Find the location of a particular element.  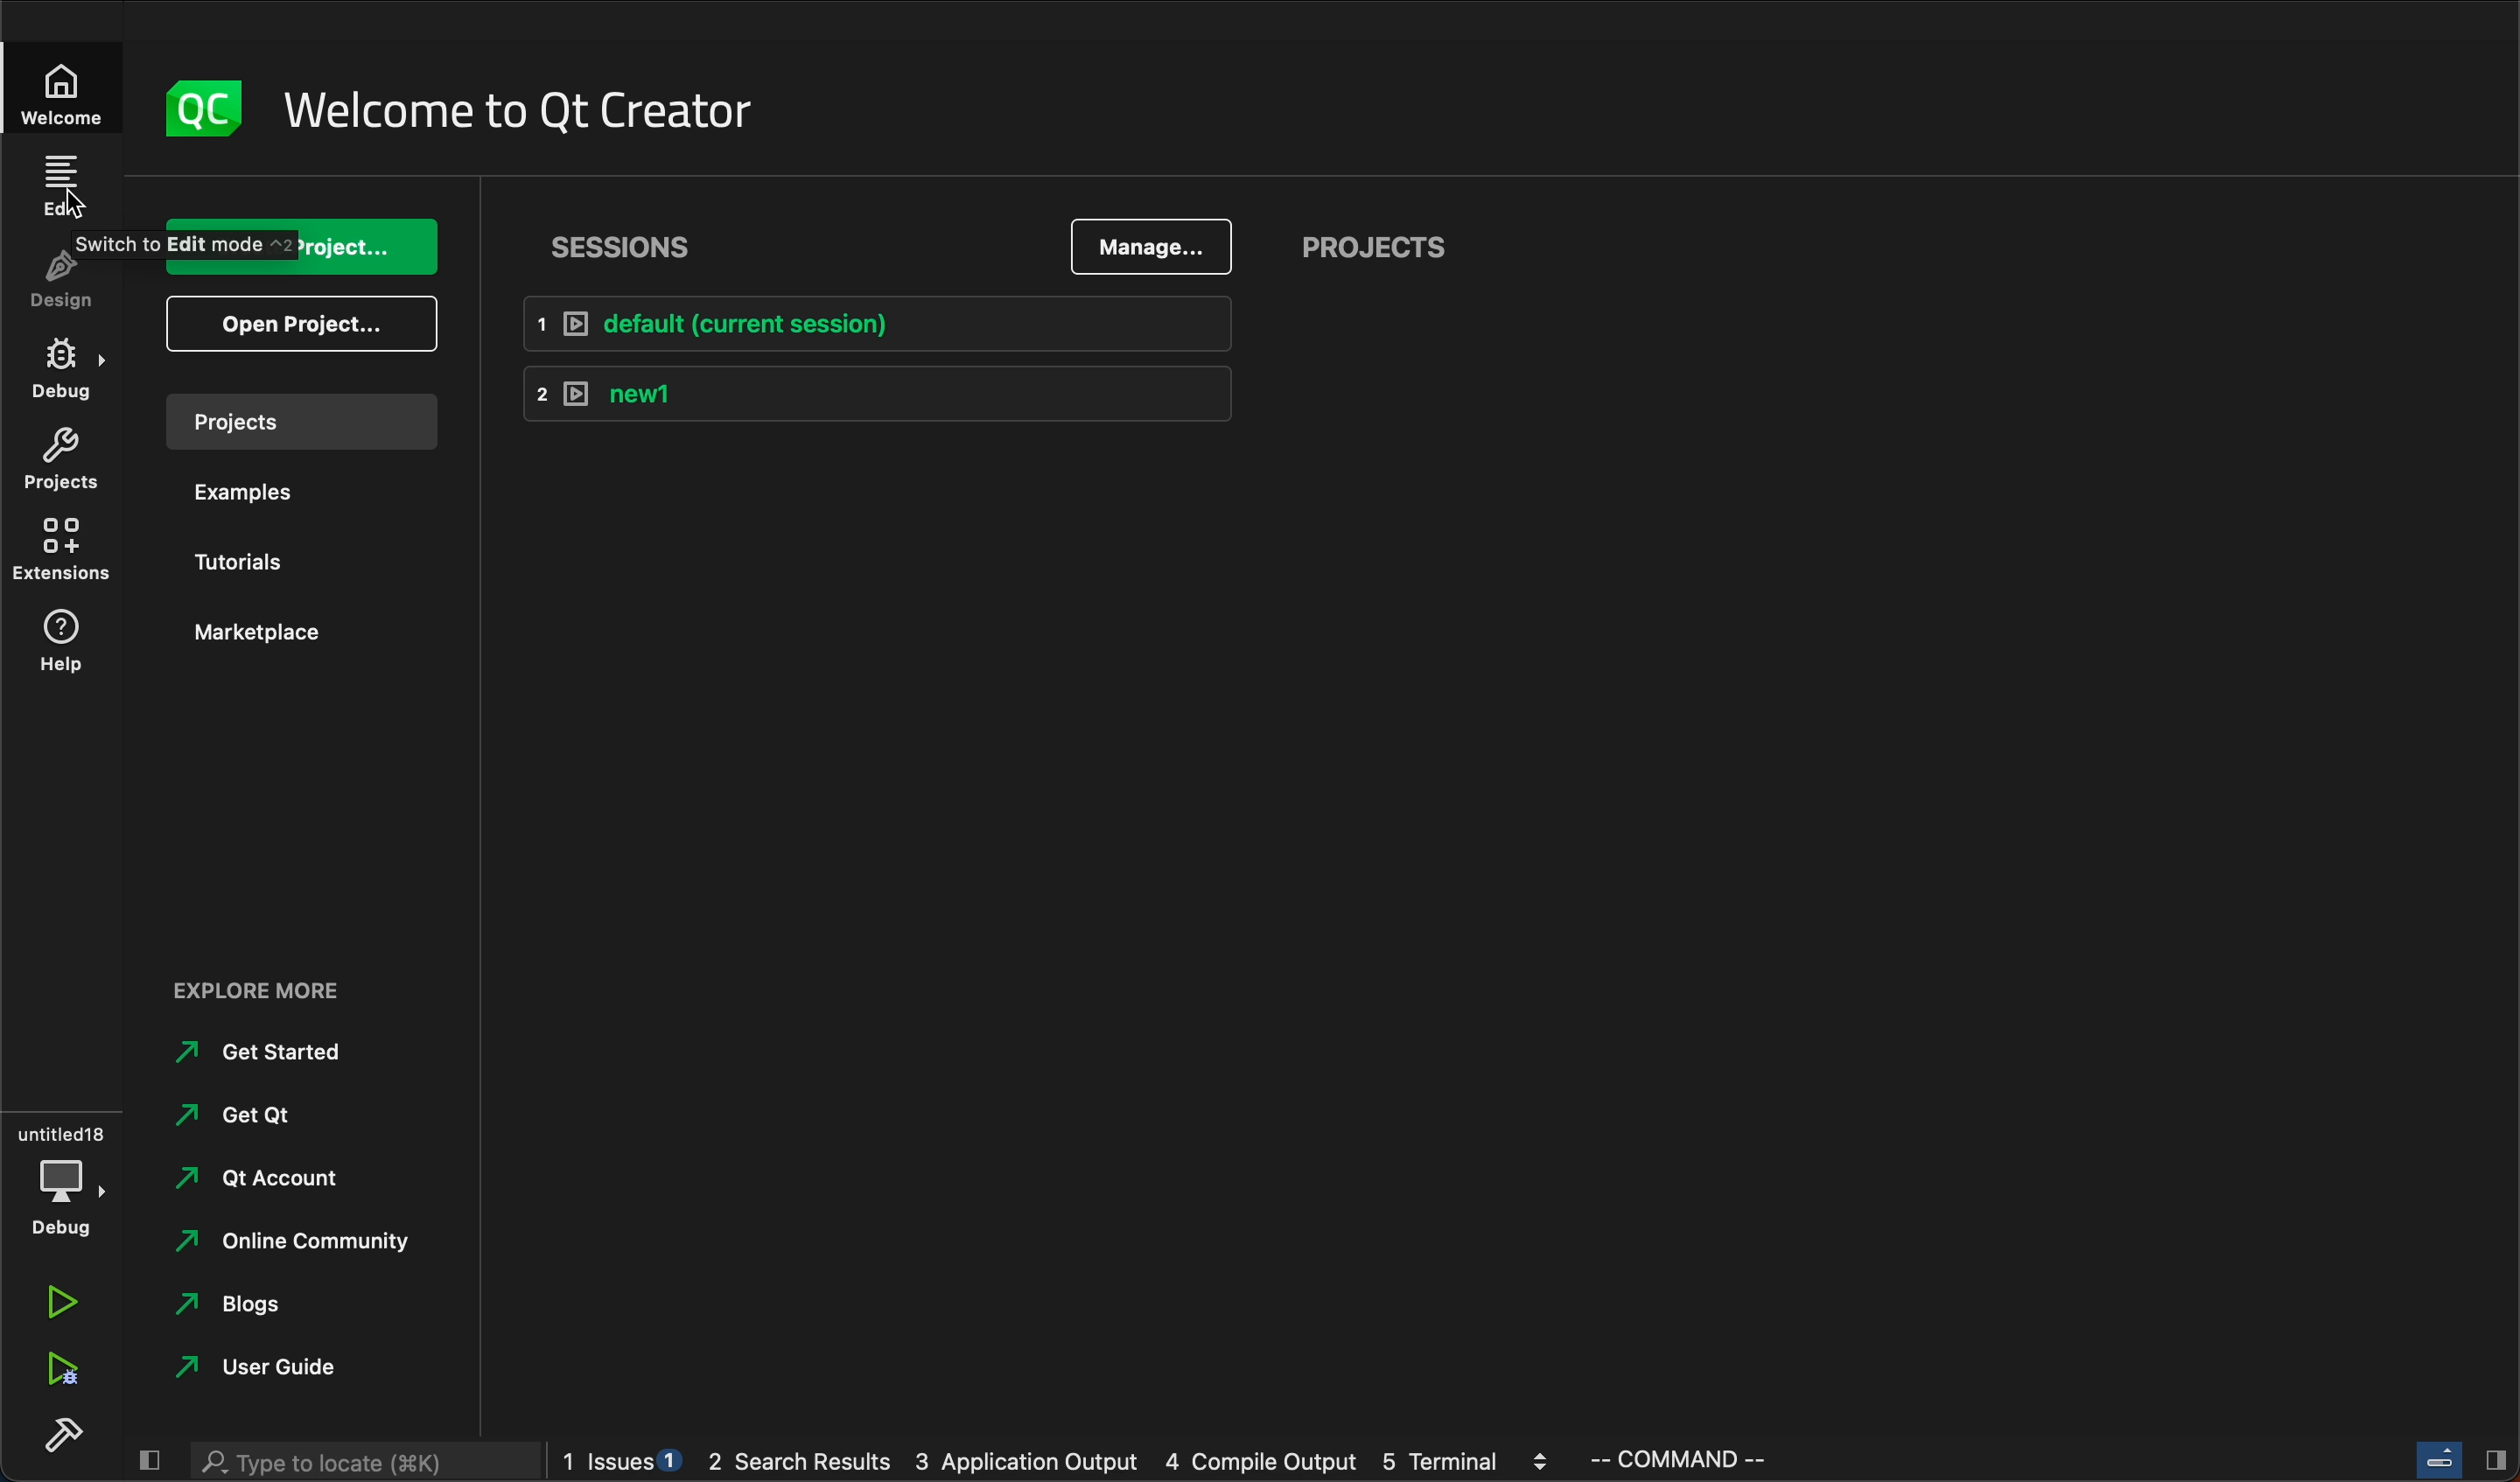

design is located at coordinates (77, 275).